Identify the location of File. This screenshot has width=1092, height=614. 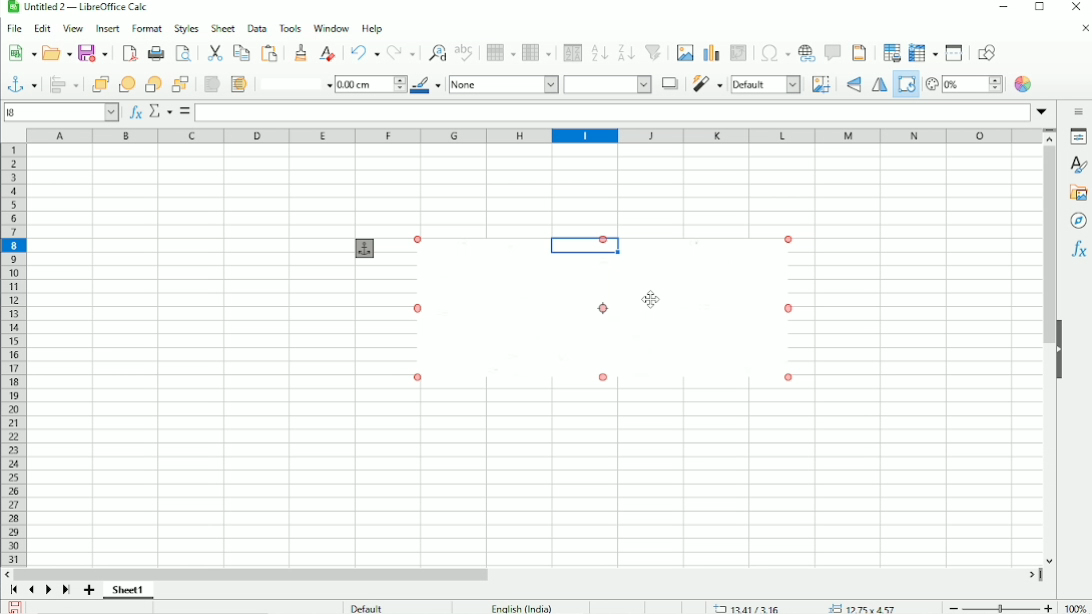
(16, 28).